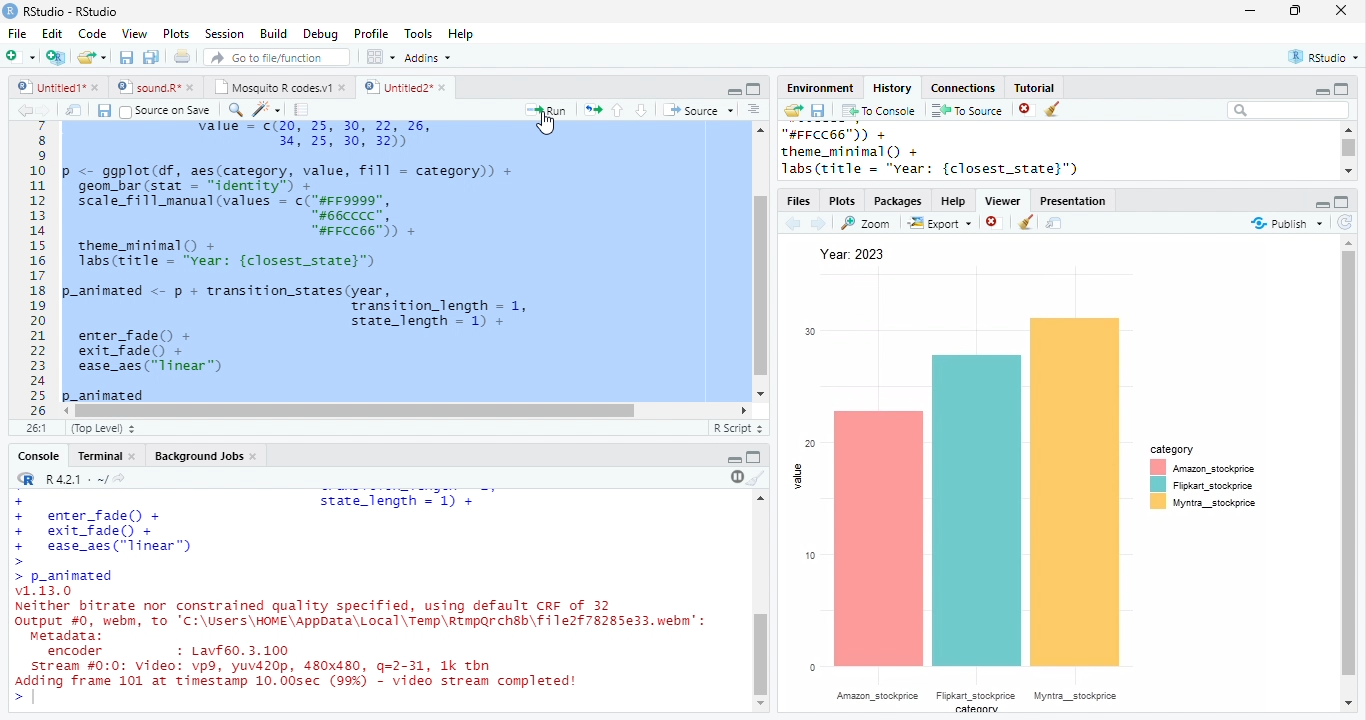  Describe the element at coordinates (965, 88) in the screenshot. I see `Connections` at that location.